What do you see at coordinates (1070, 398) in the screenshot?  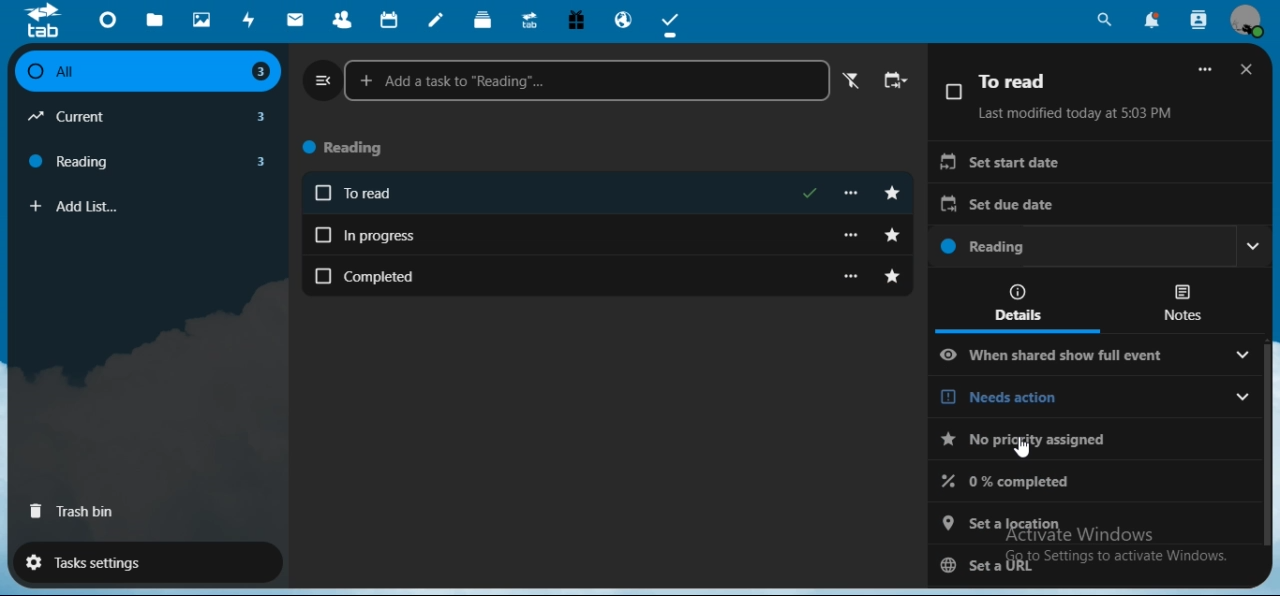 I see `needs action` at bounding box center [1070, 398].